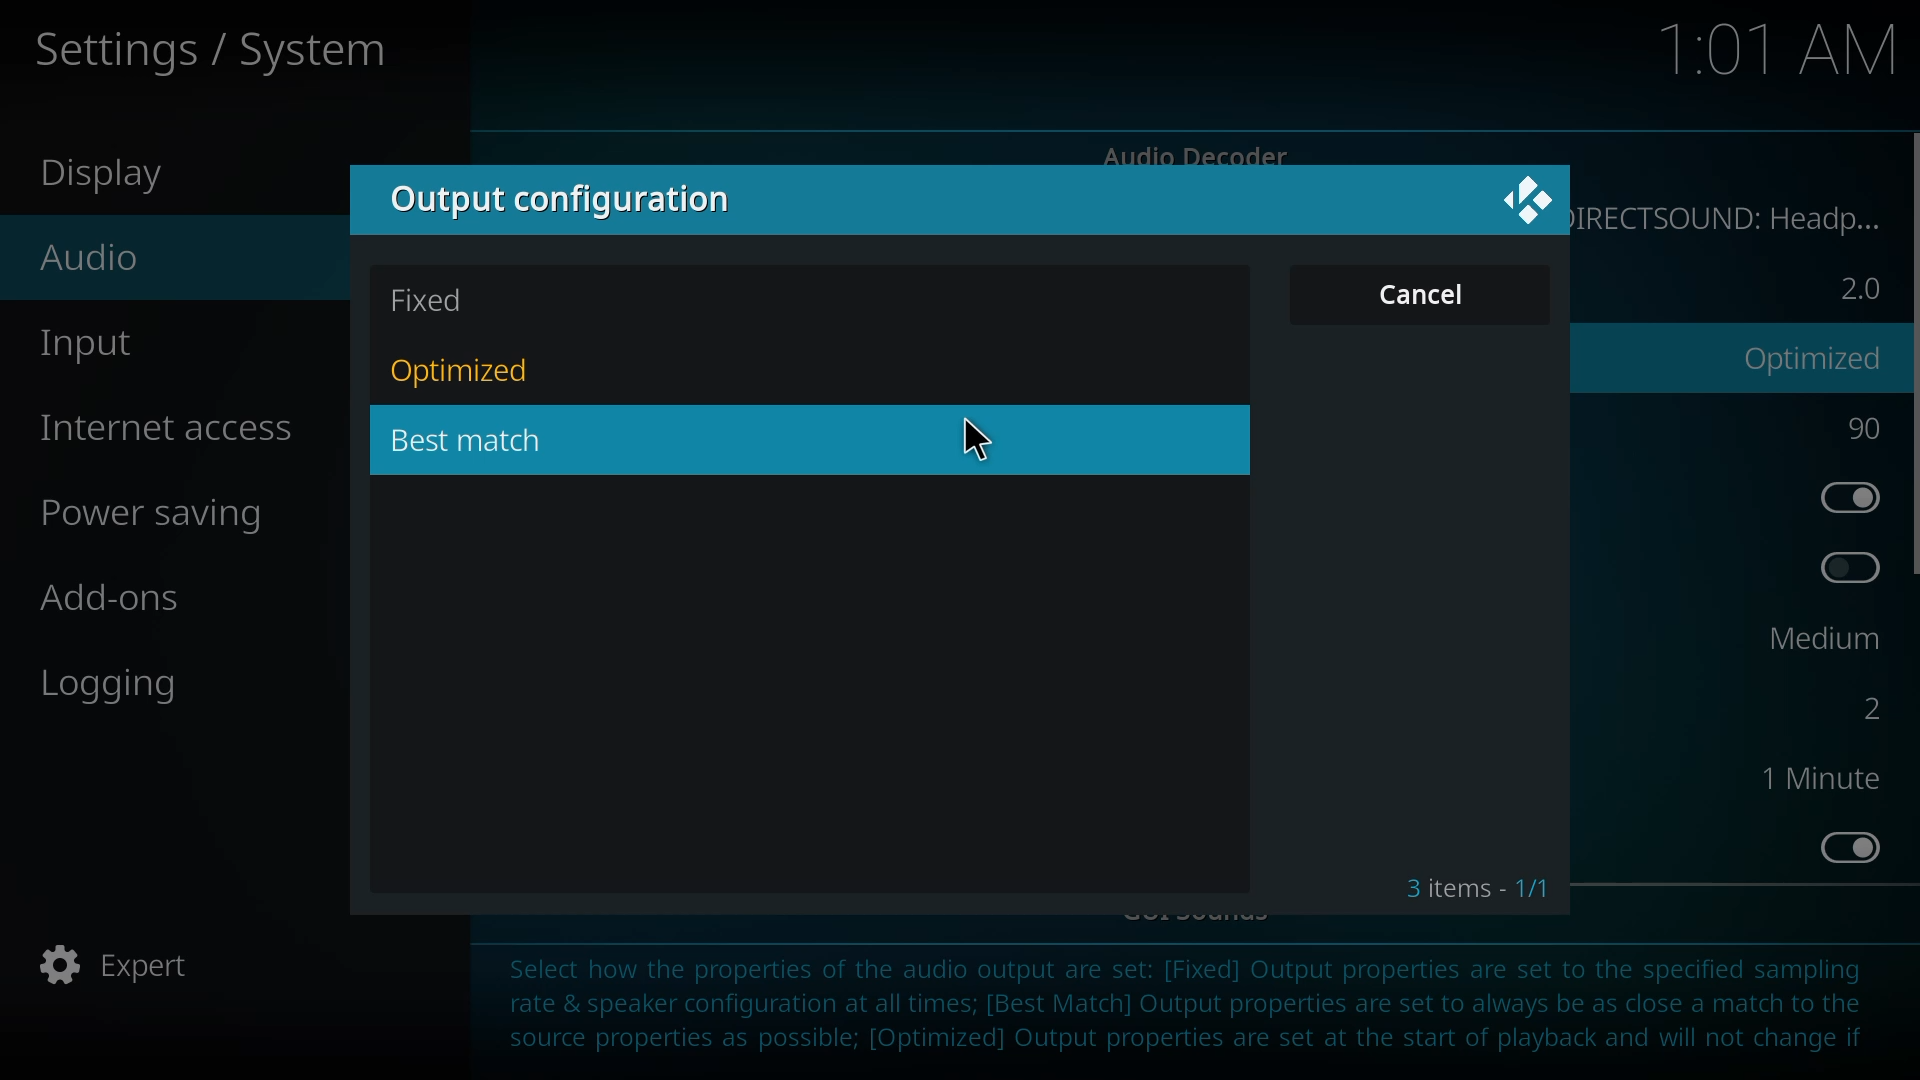 The image size is (1920, 1080). What do you see at coordinates (980, 441) in the screenshot?
I see `cursor` at bounding box center [980, 441].